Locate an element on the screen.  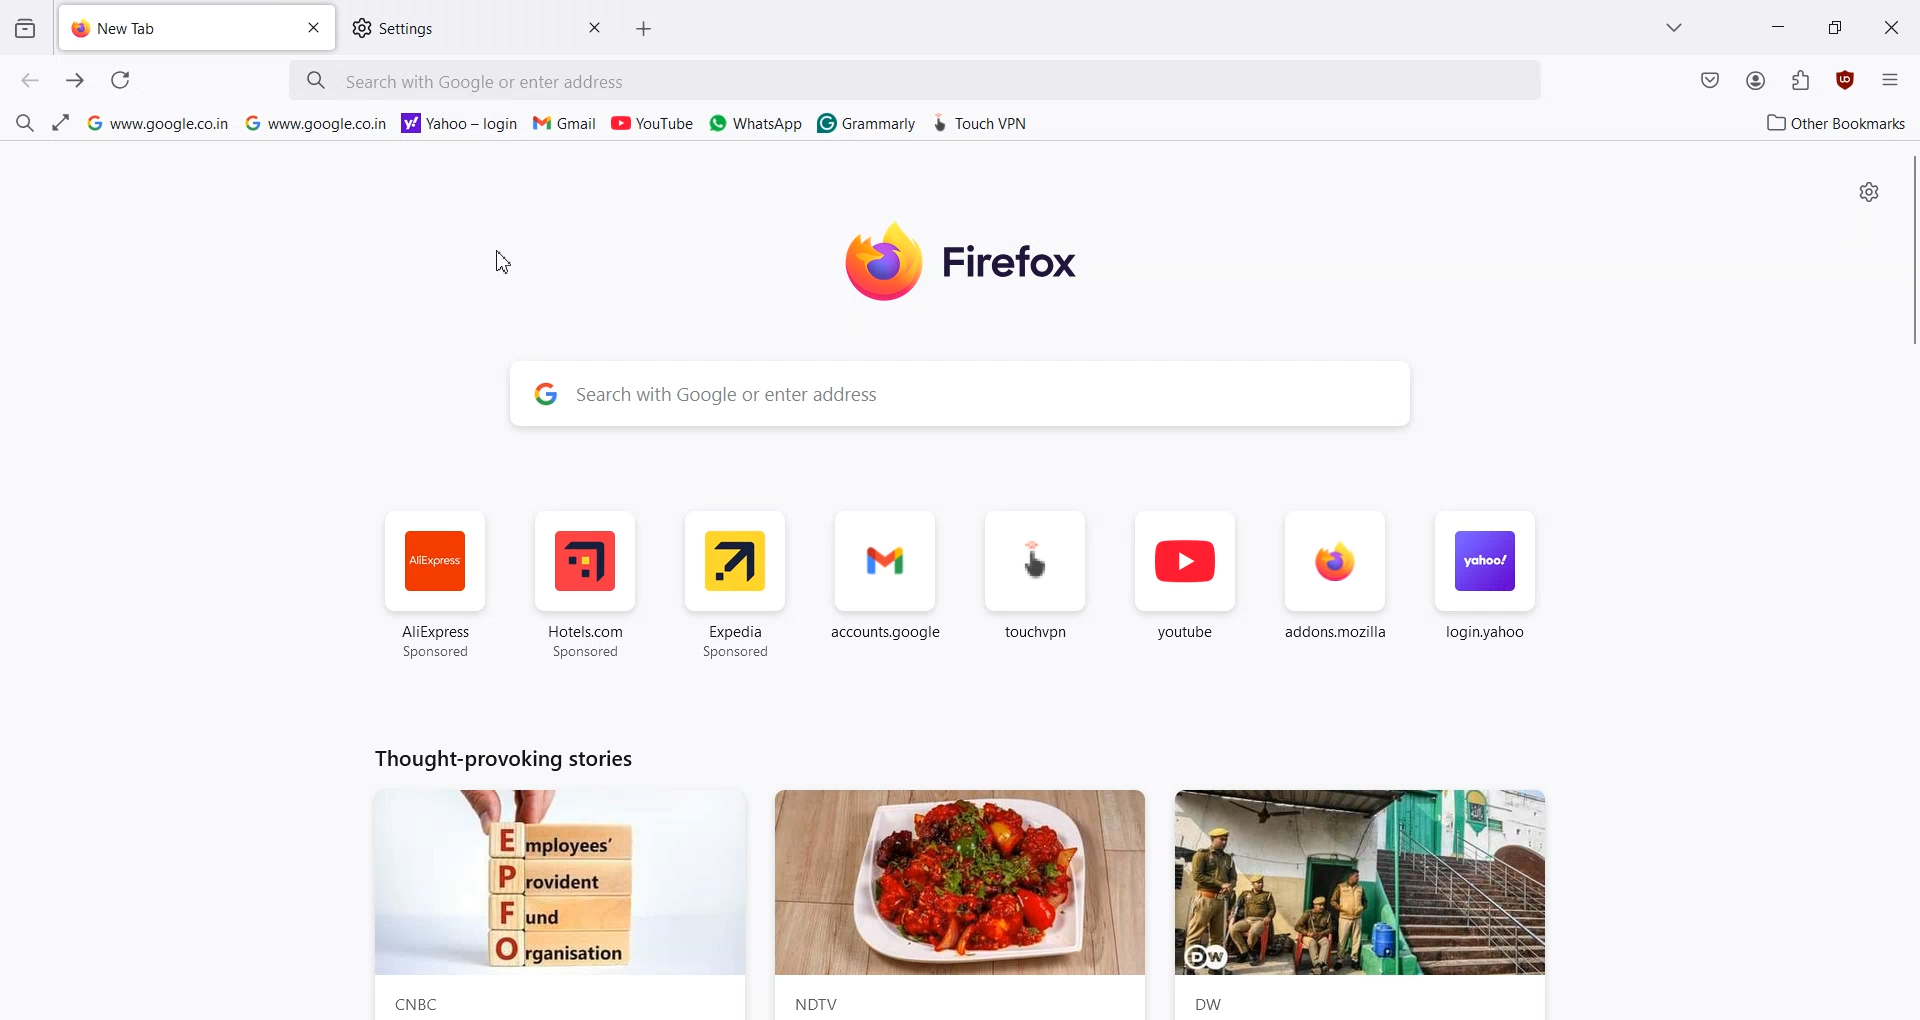
Close is located at coordinates (1893, 26).